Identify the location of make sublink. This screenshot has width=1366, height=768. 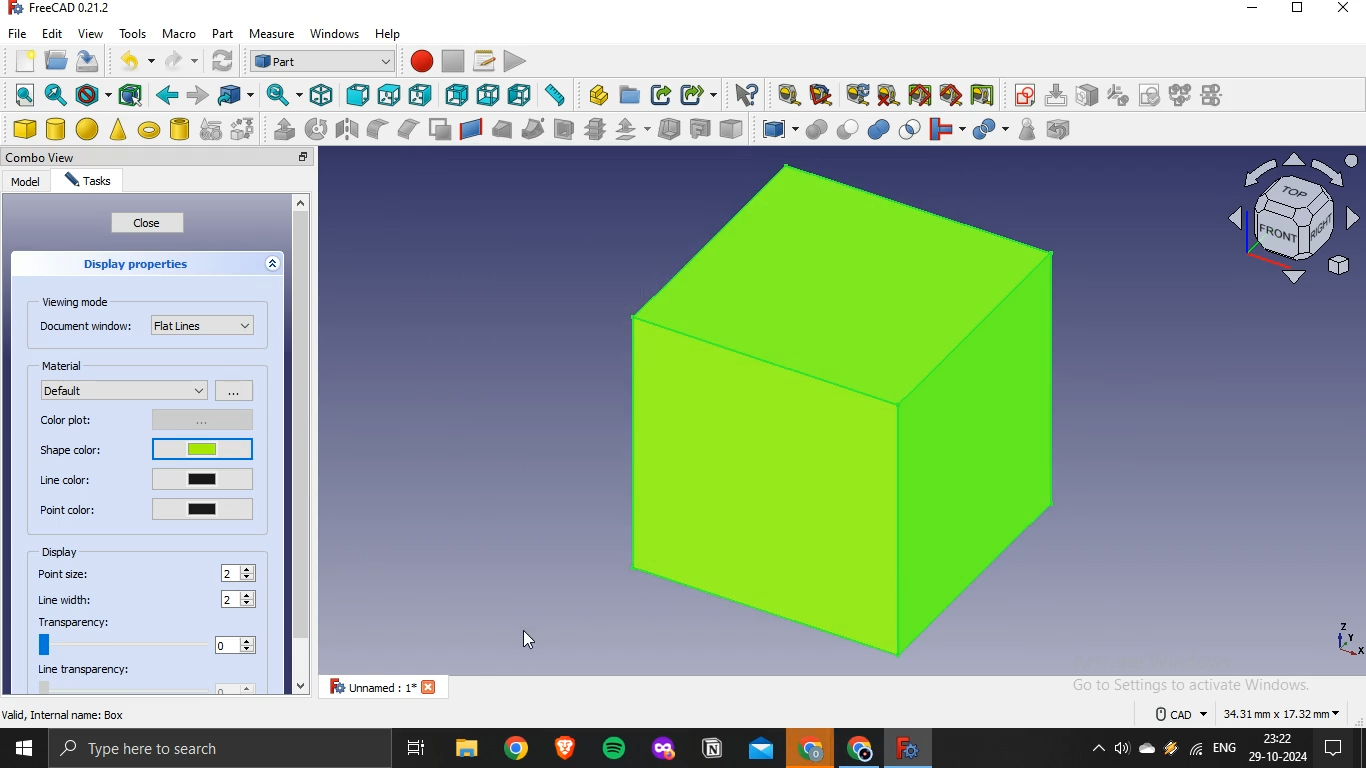
(694, 95).